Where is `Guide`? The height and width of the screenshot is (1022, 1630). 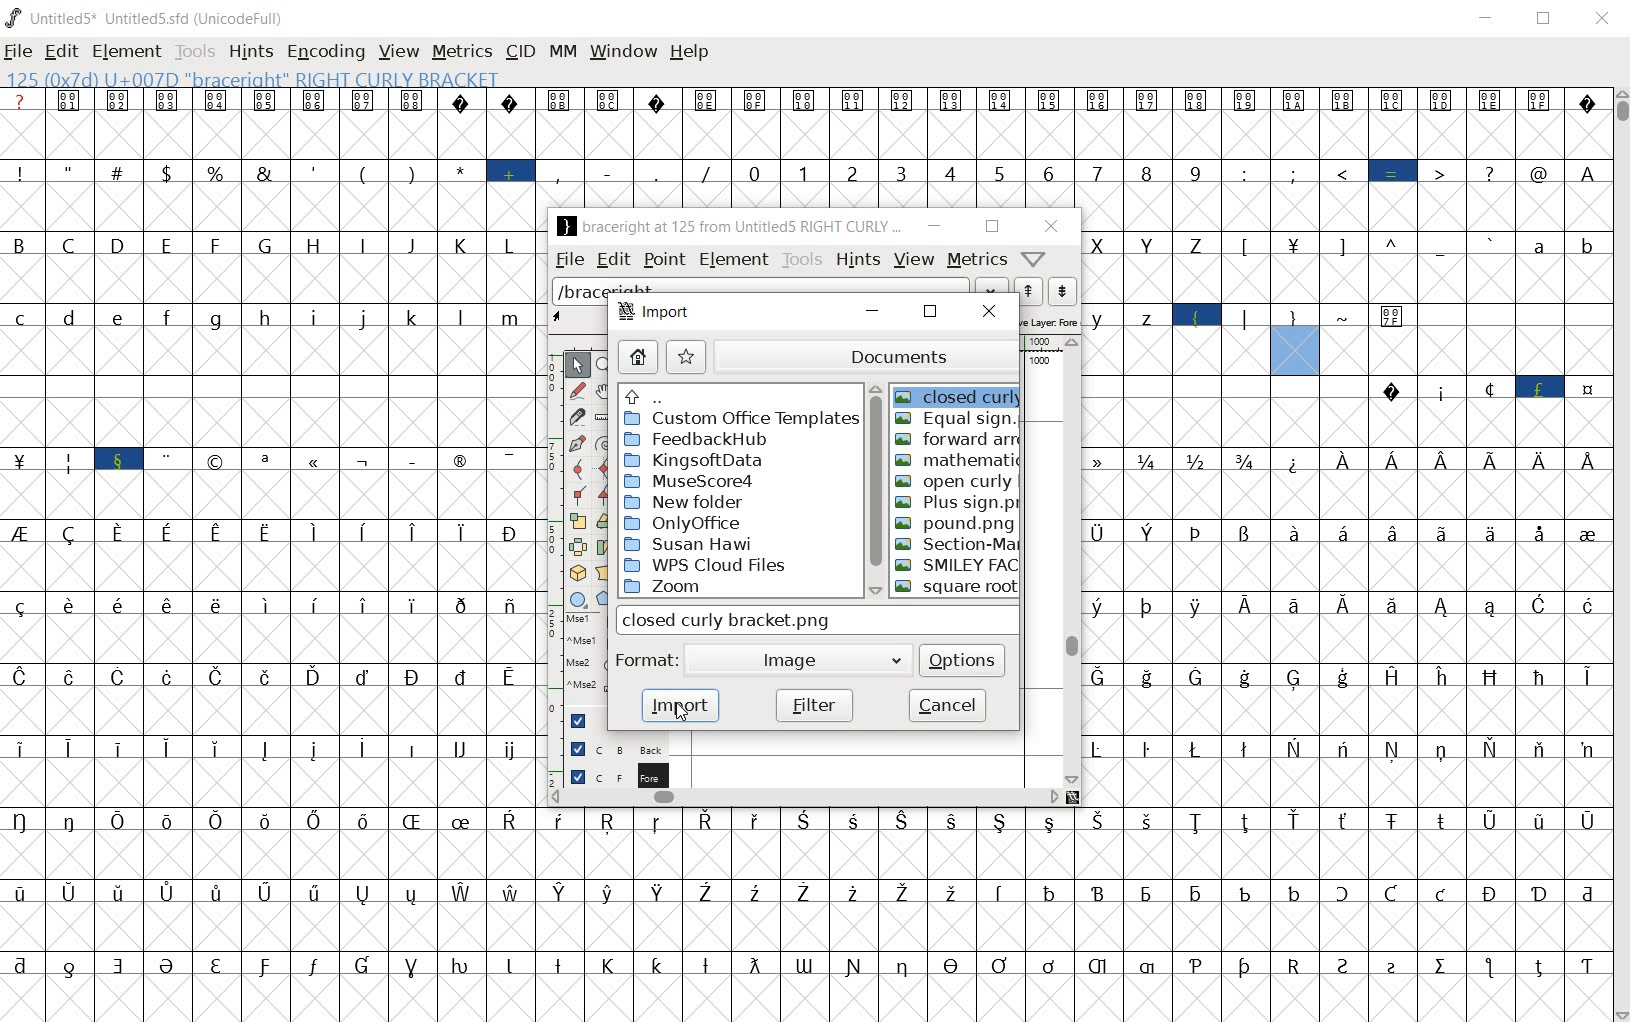 Guide is located at coordinates (577, 721).